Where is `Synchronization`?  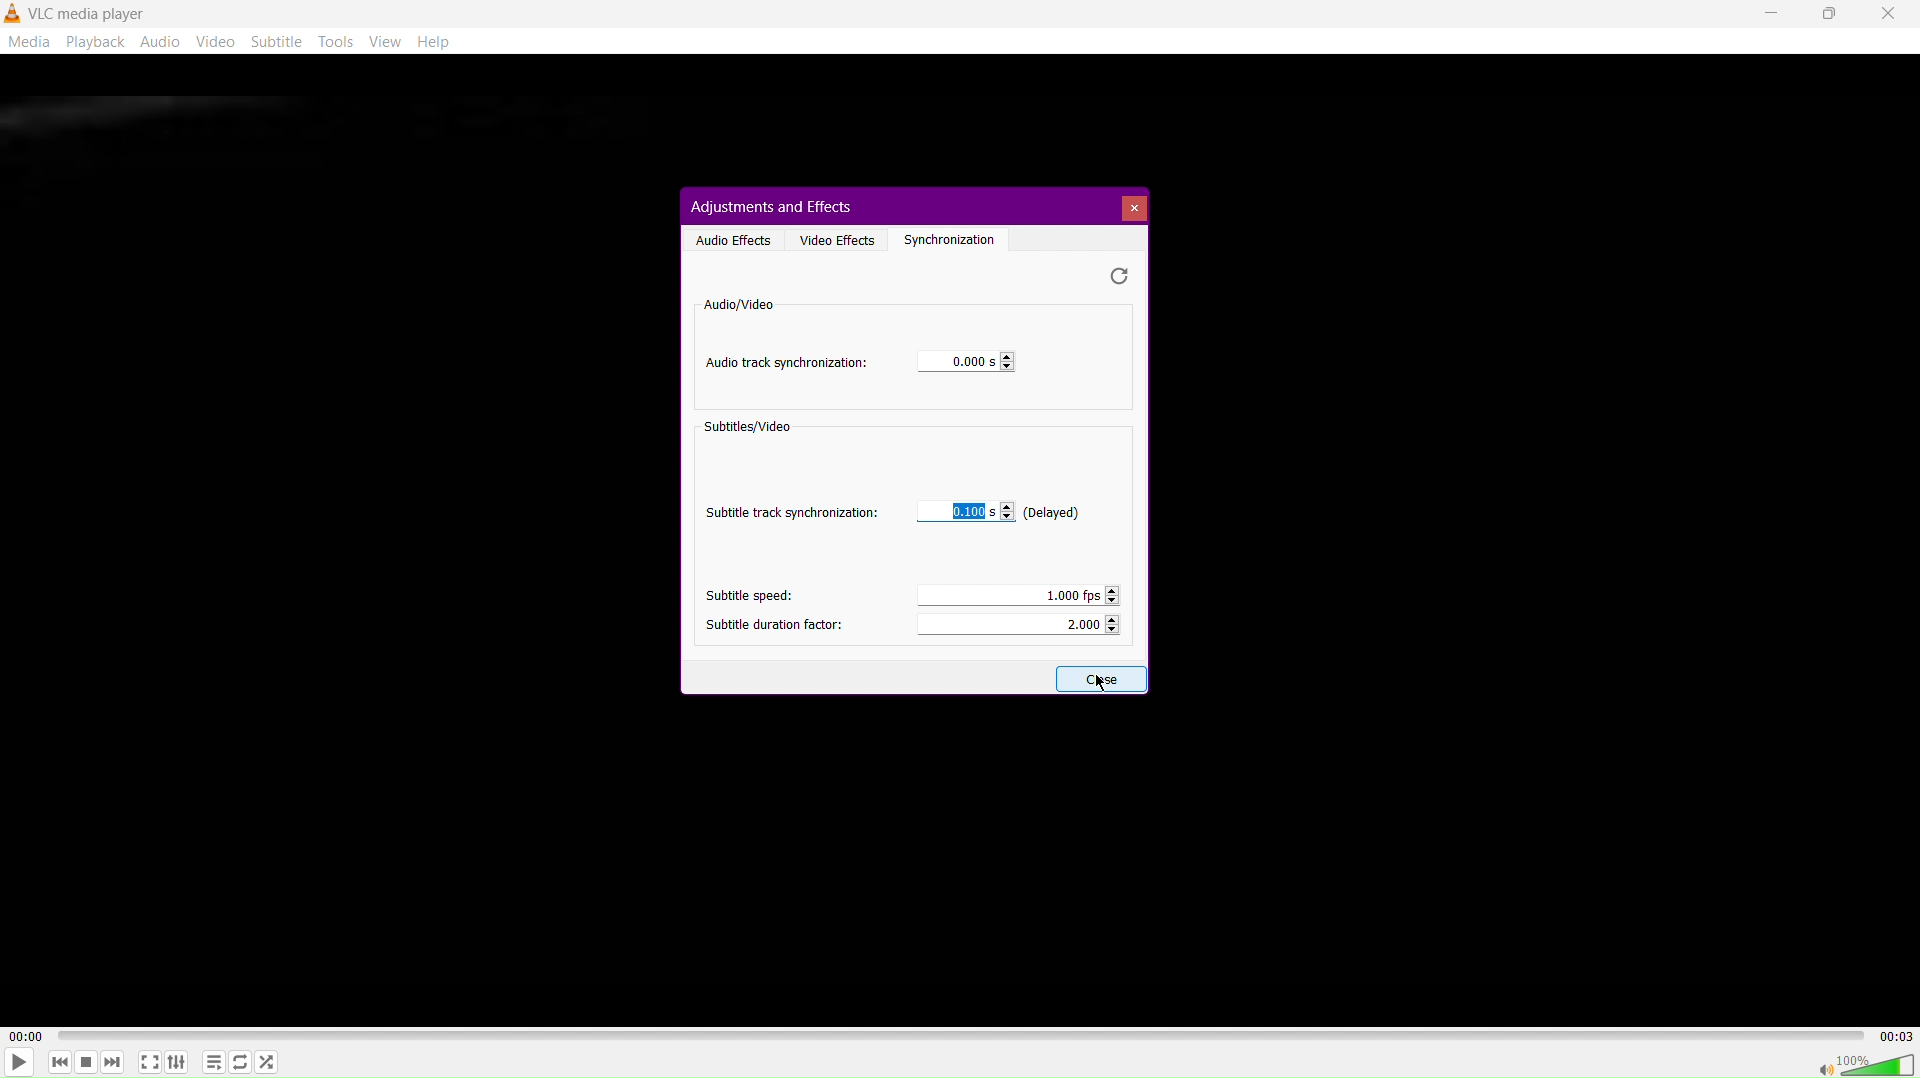
Synchronization is located at coordinates (956, 238).